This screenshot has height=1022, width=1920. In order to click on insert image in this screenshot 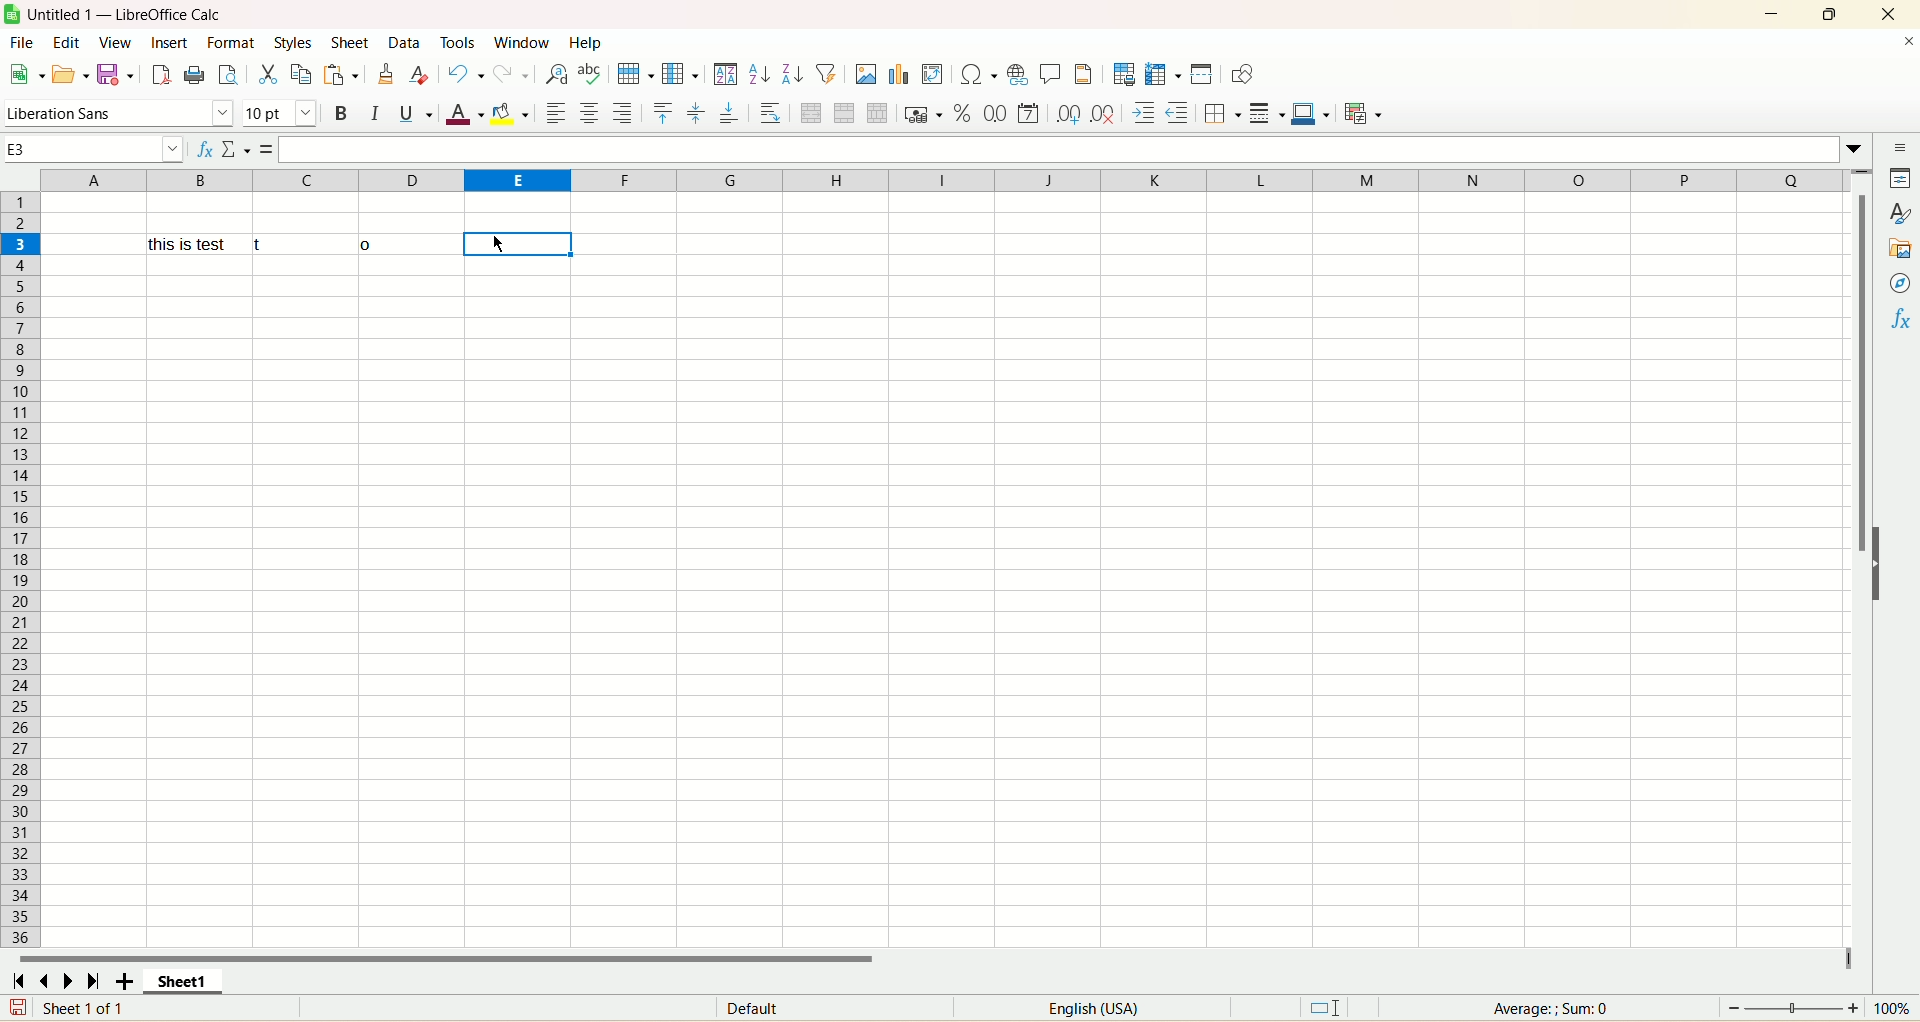, I will do `click(866, 74)`.